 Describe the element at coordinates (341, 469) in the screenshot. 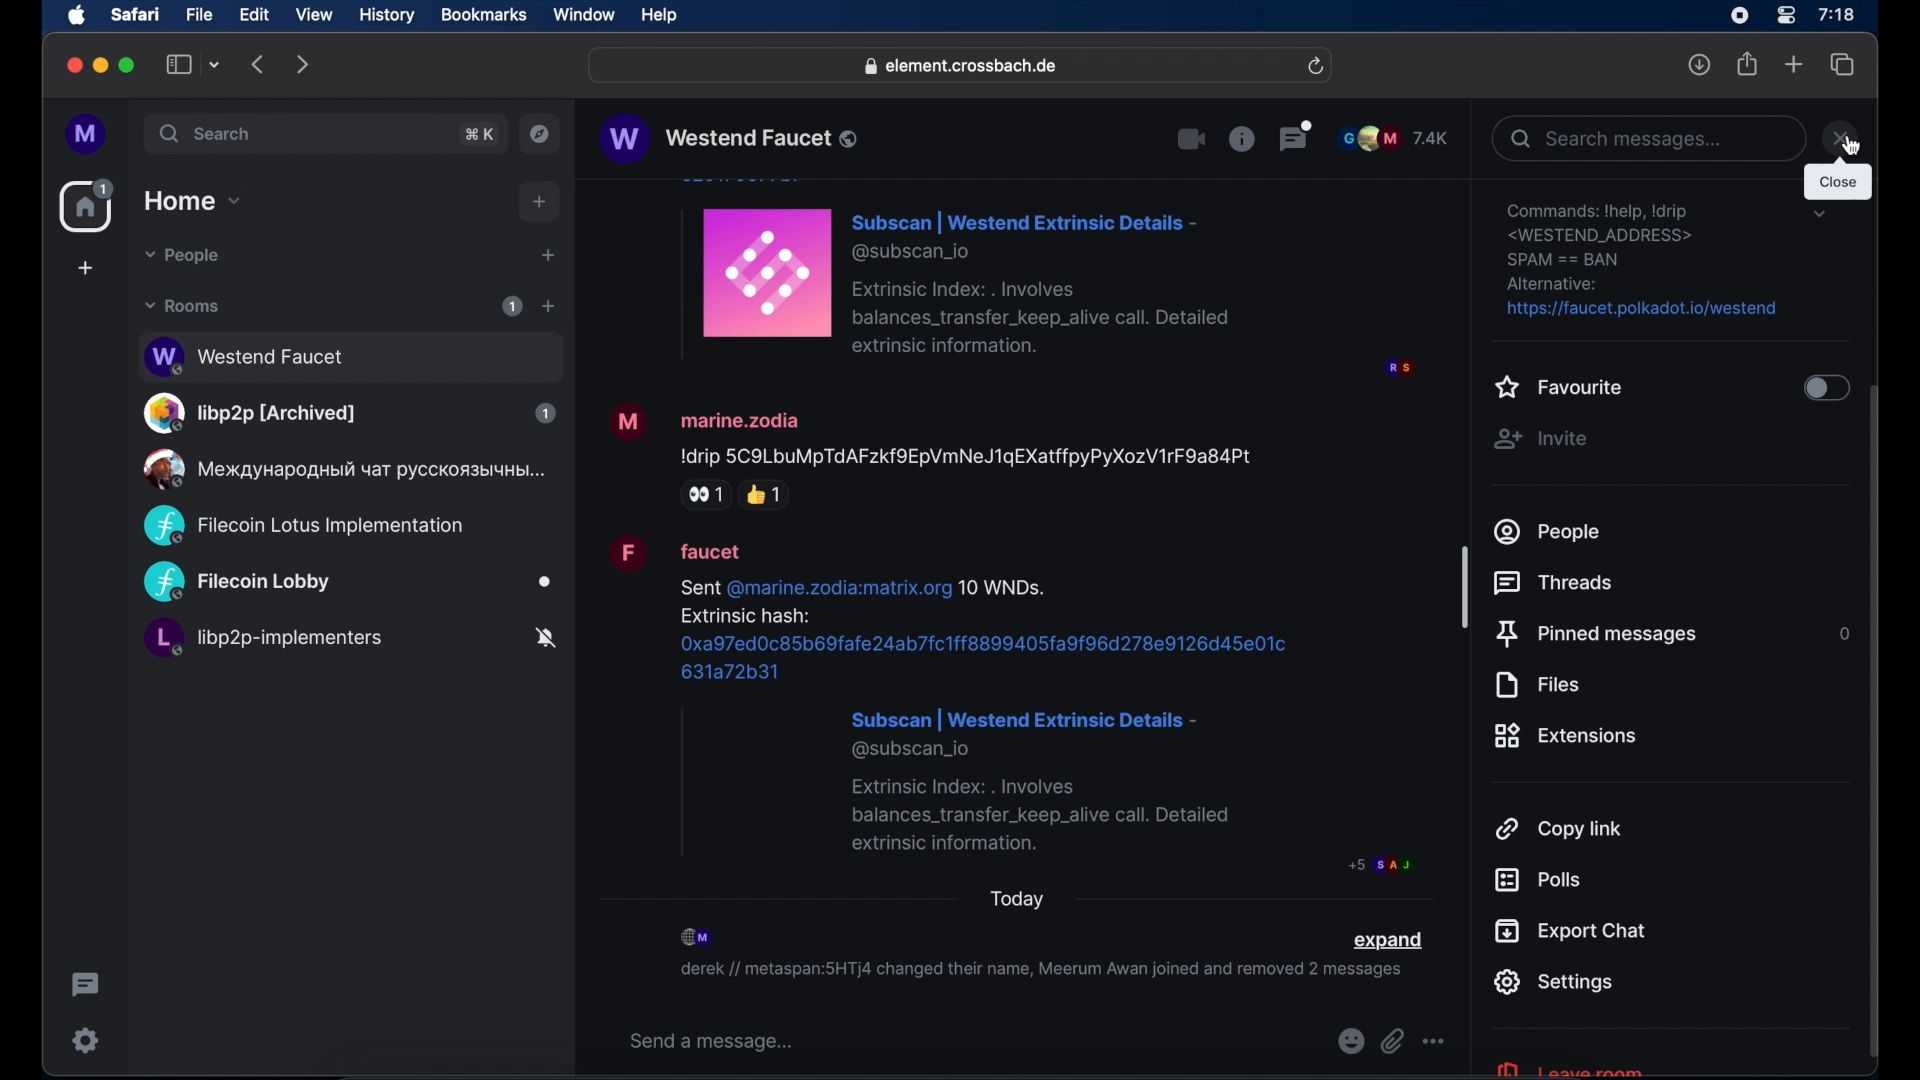

I see `public room` at that location.